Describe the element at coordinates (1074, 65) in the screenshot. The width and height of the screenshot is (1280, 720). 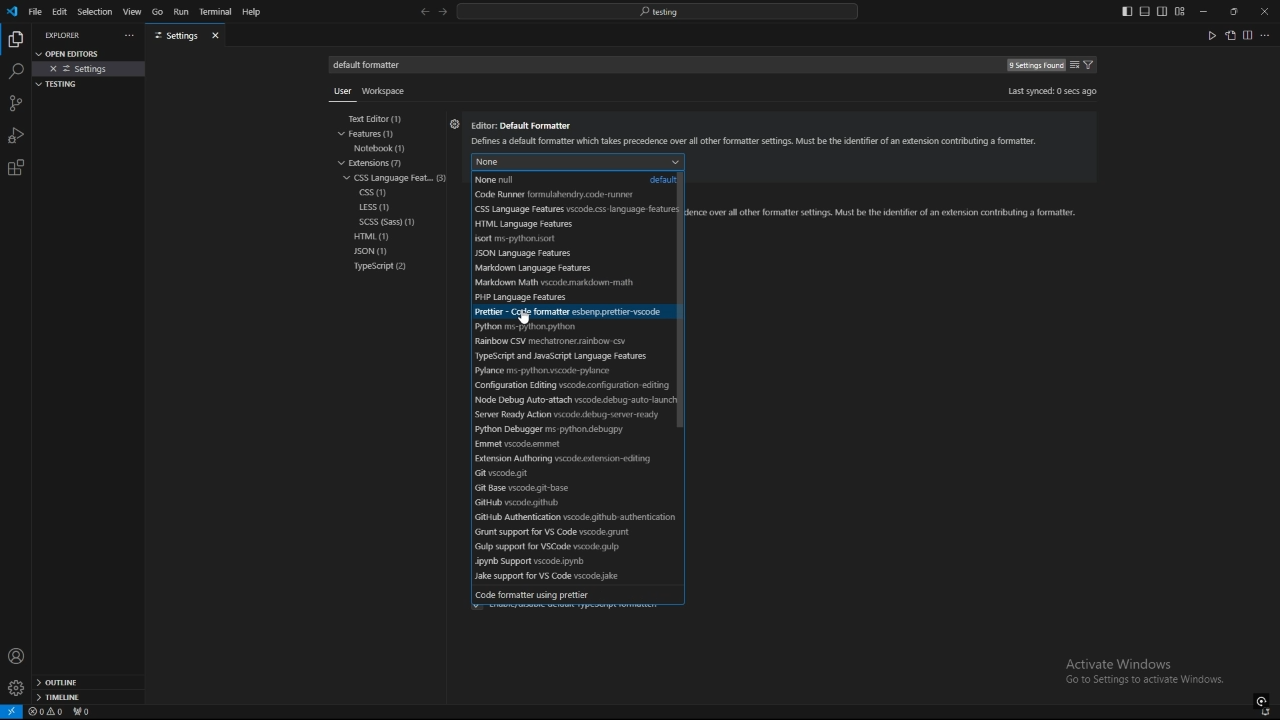
I see `change settings ` at that location.